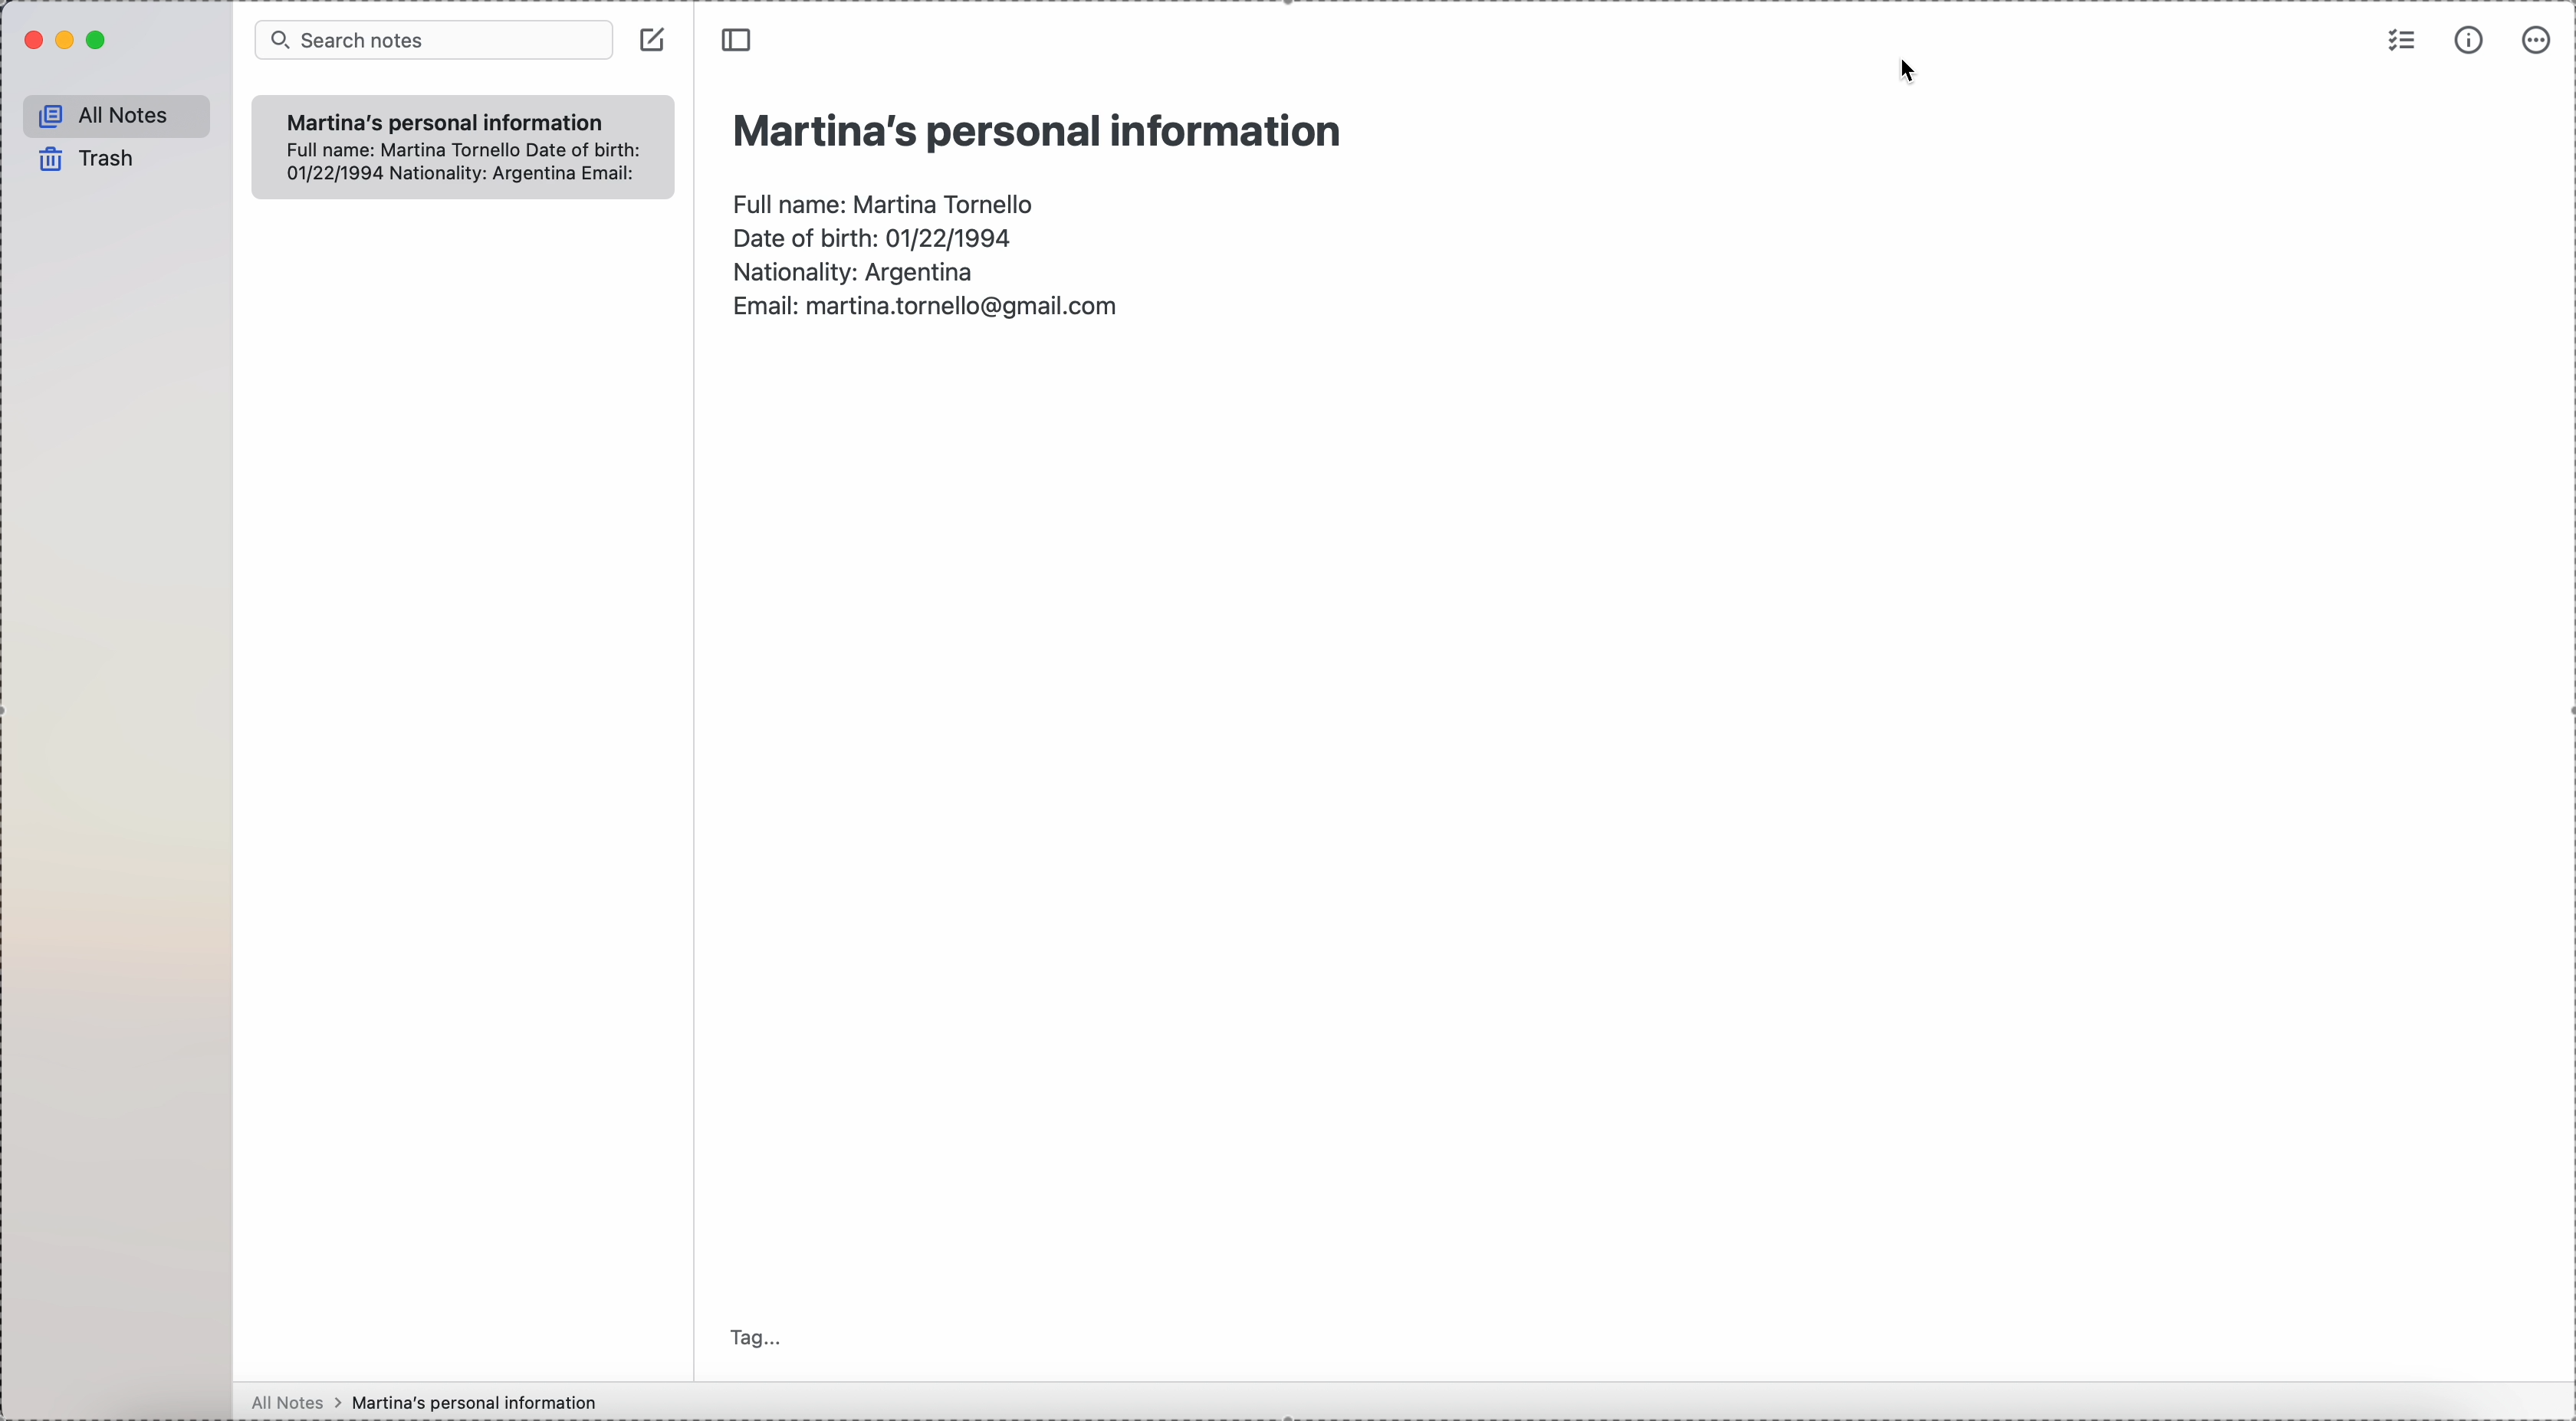  What do you see at coordinates (873, 235) in the screenshot?
I see `date of birth` at bounding box center [873, 235].